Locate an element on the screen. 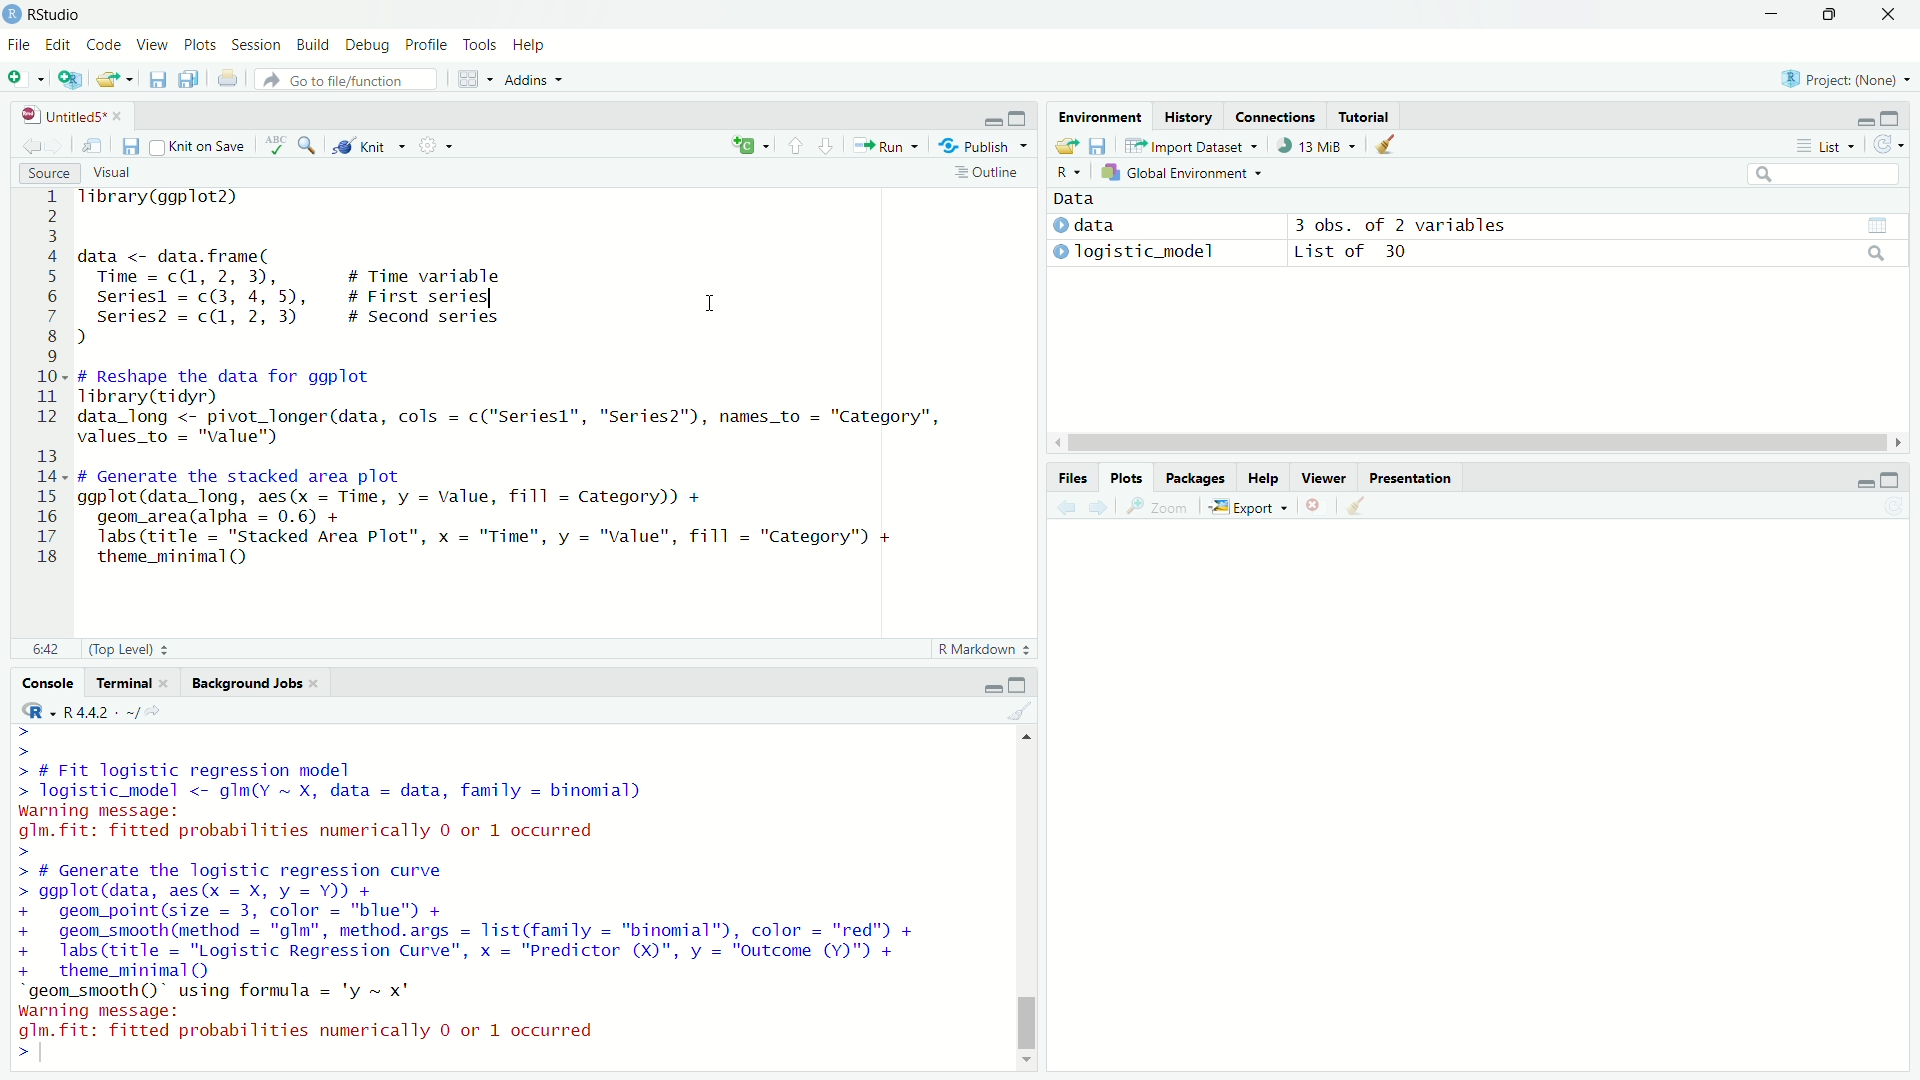 The image size is (1920, 1080). scroll bar is located at coordinates (1025, 897).